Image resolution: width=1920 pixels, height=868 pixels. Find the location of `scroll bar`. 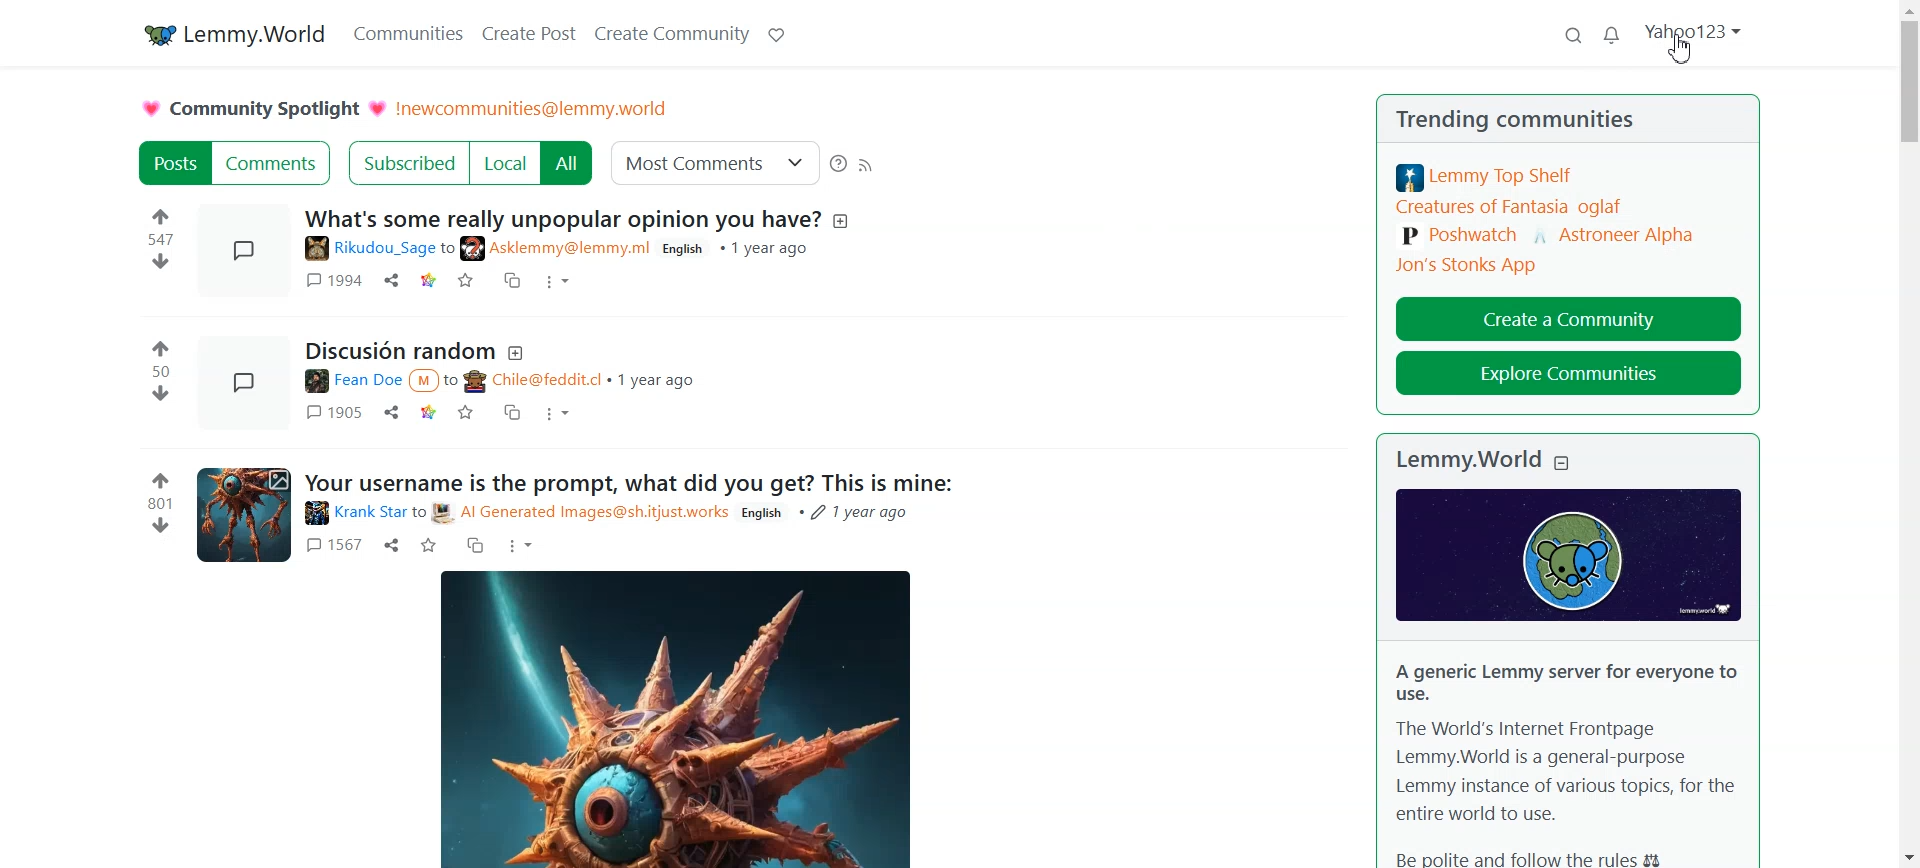

scroll bar is located at coordinates (1908, 434).